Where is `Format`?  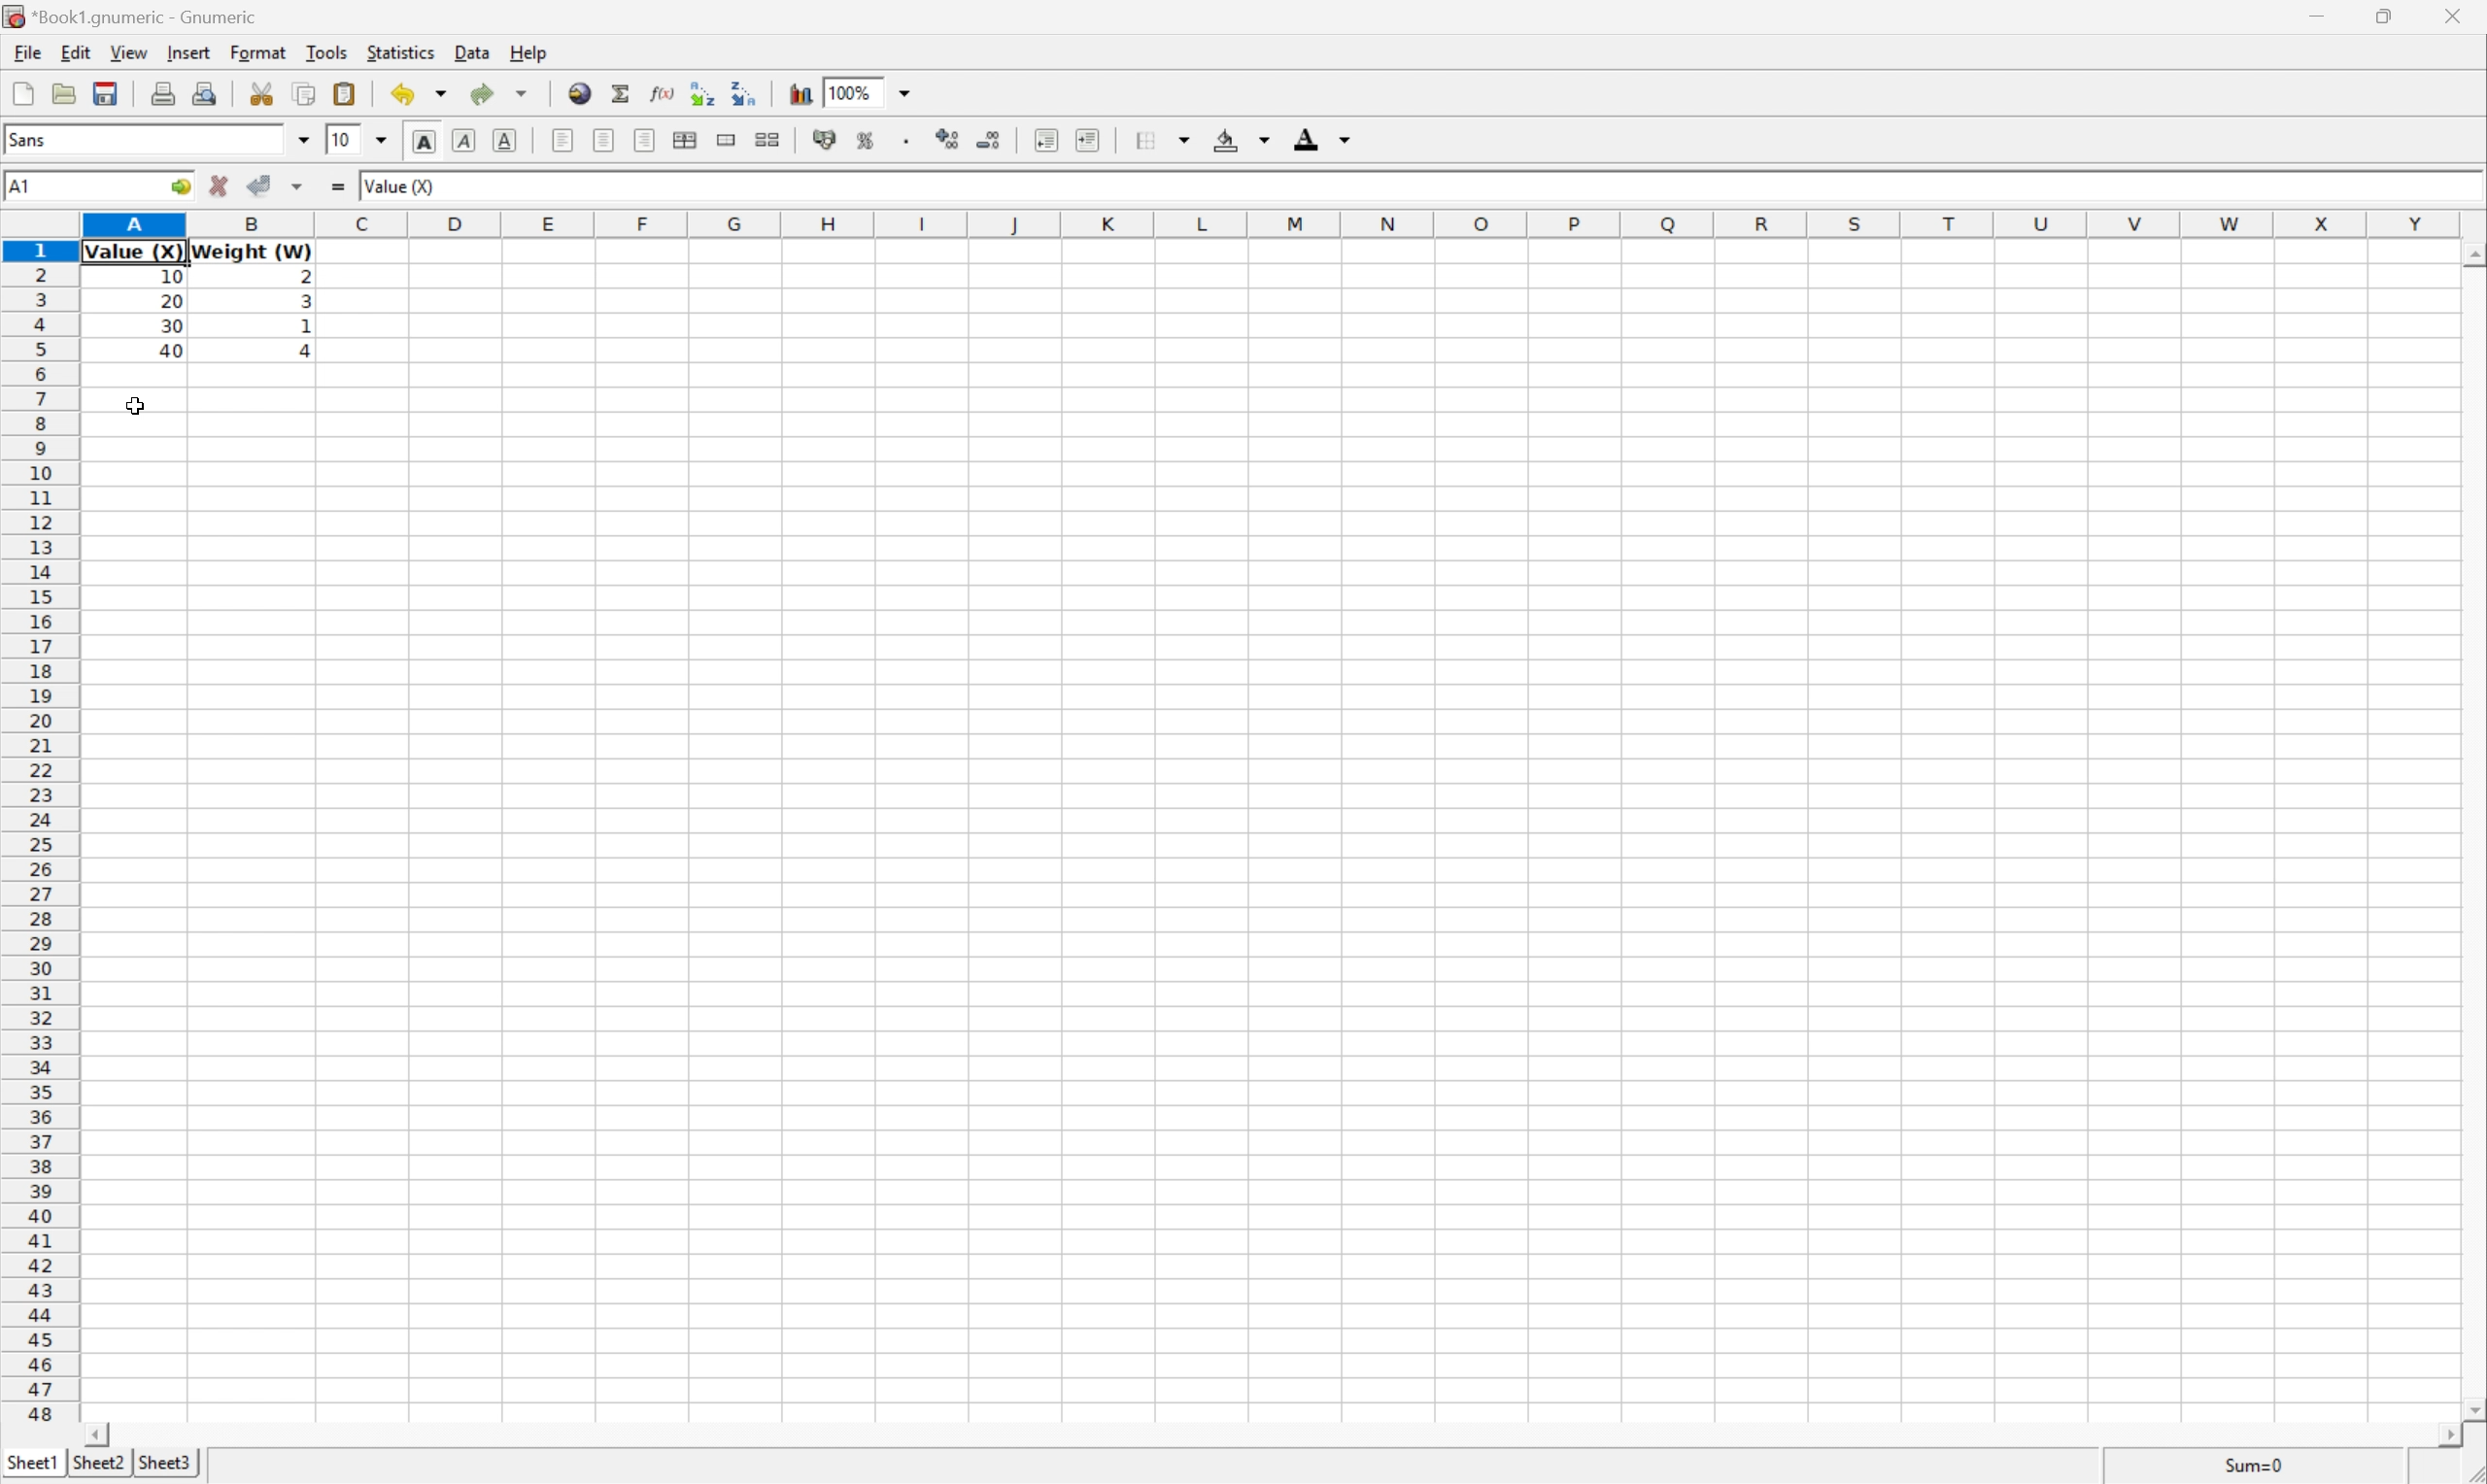
Format is located at coordinates (258, 53).